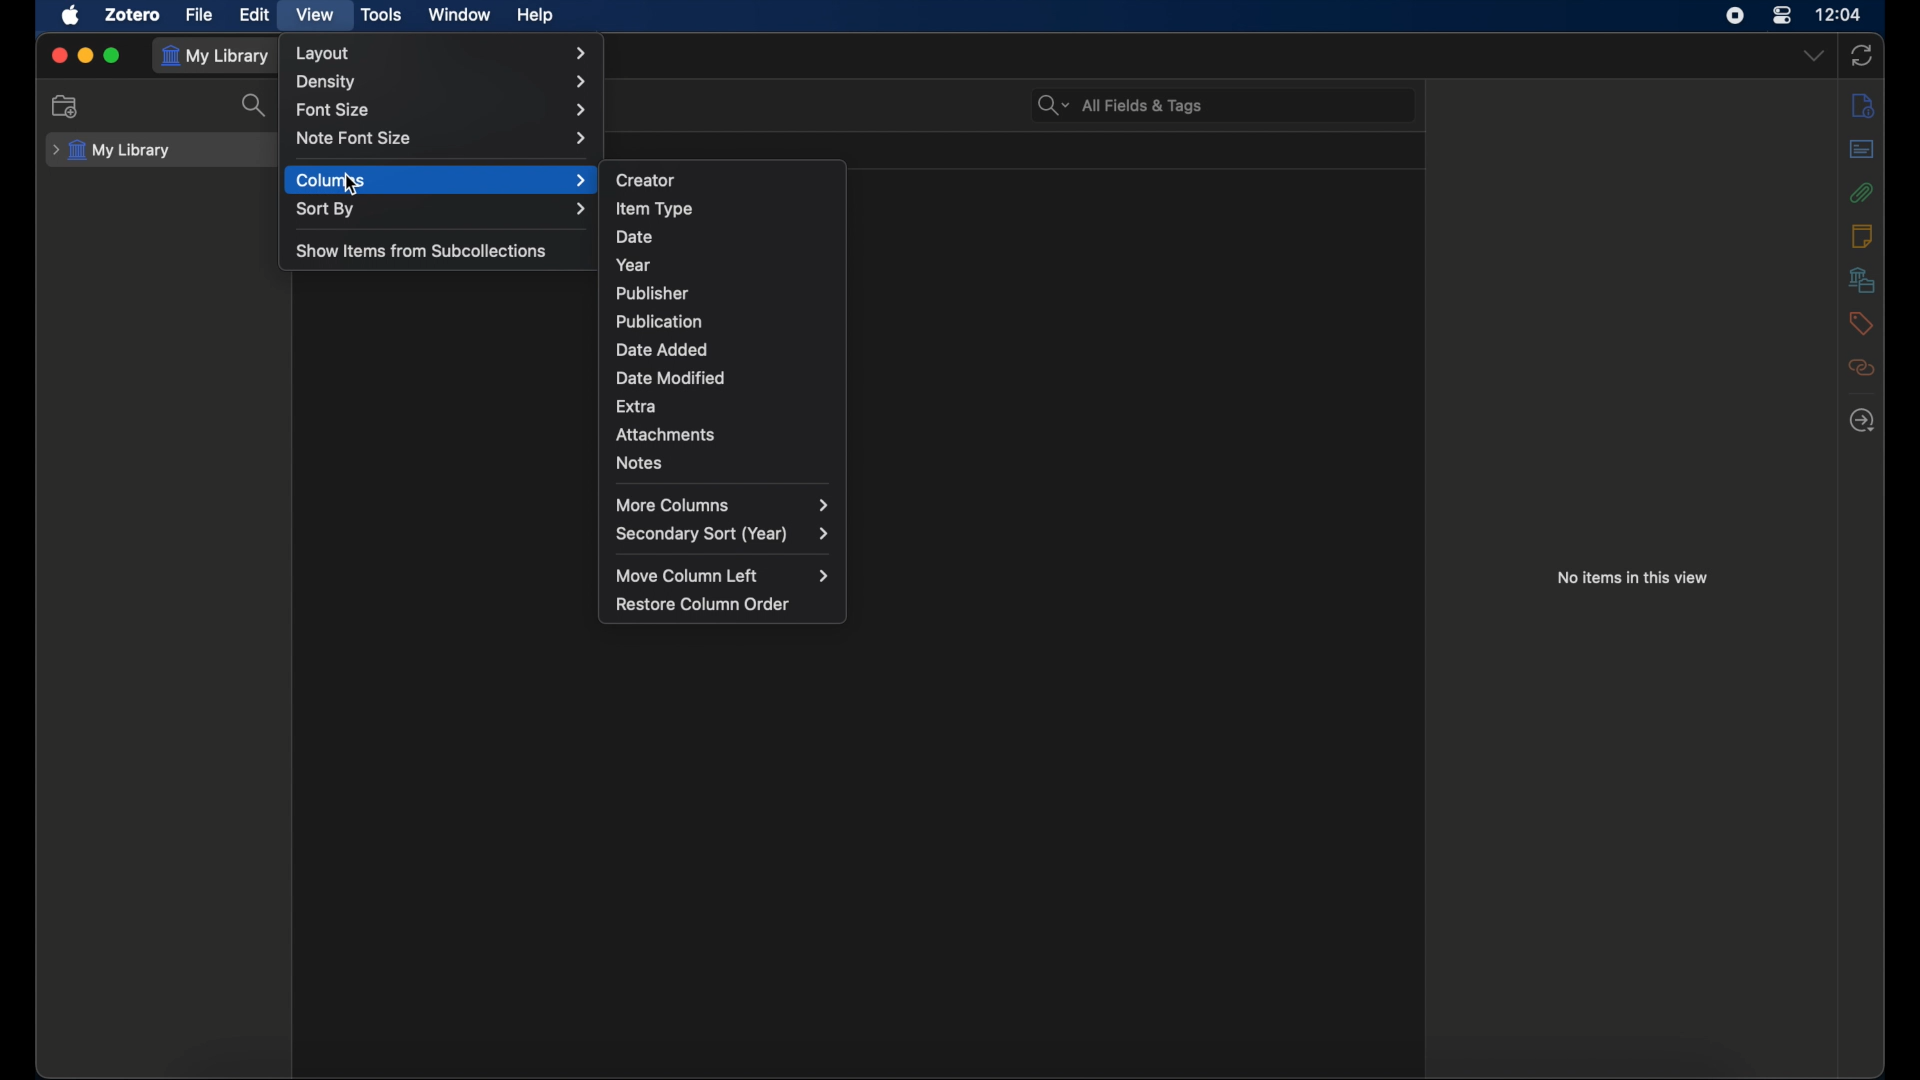  Describe the element at coordinates (257, 106) in the screenshot. I see `search ` at that location.